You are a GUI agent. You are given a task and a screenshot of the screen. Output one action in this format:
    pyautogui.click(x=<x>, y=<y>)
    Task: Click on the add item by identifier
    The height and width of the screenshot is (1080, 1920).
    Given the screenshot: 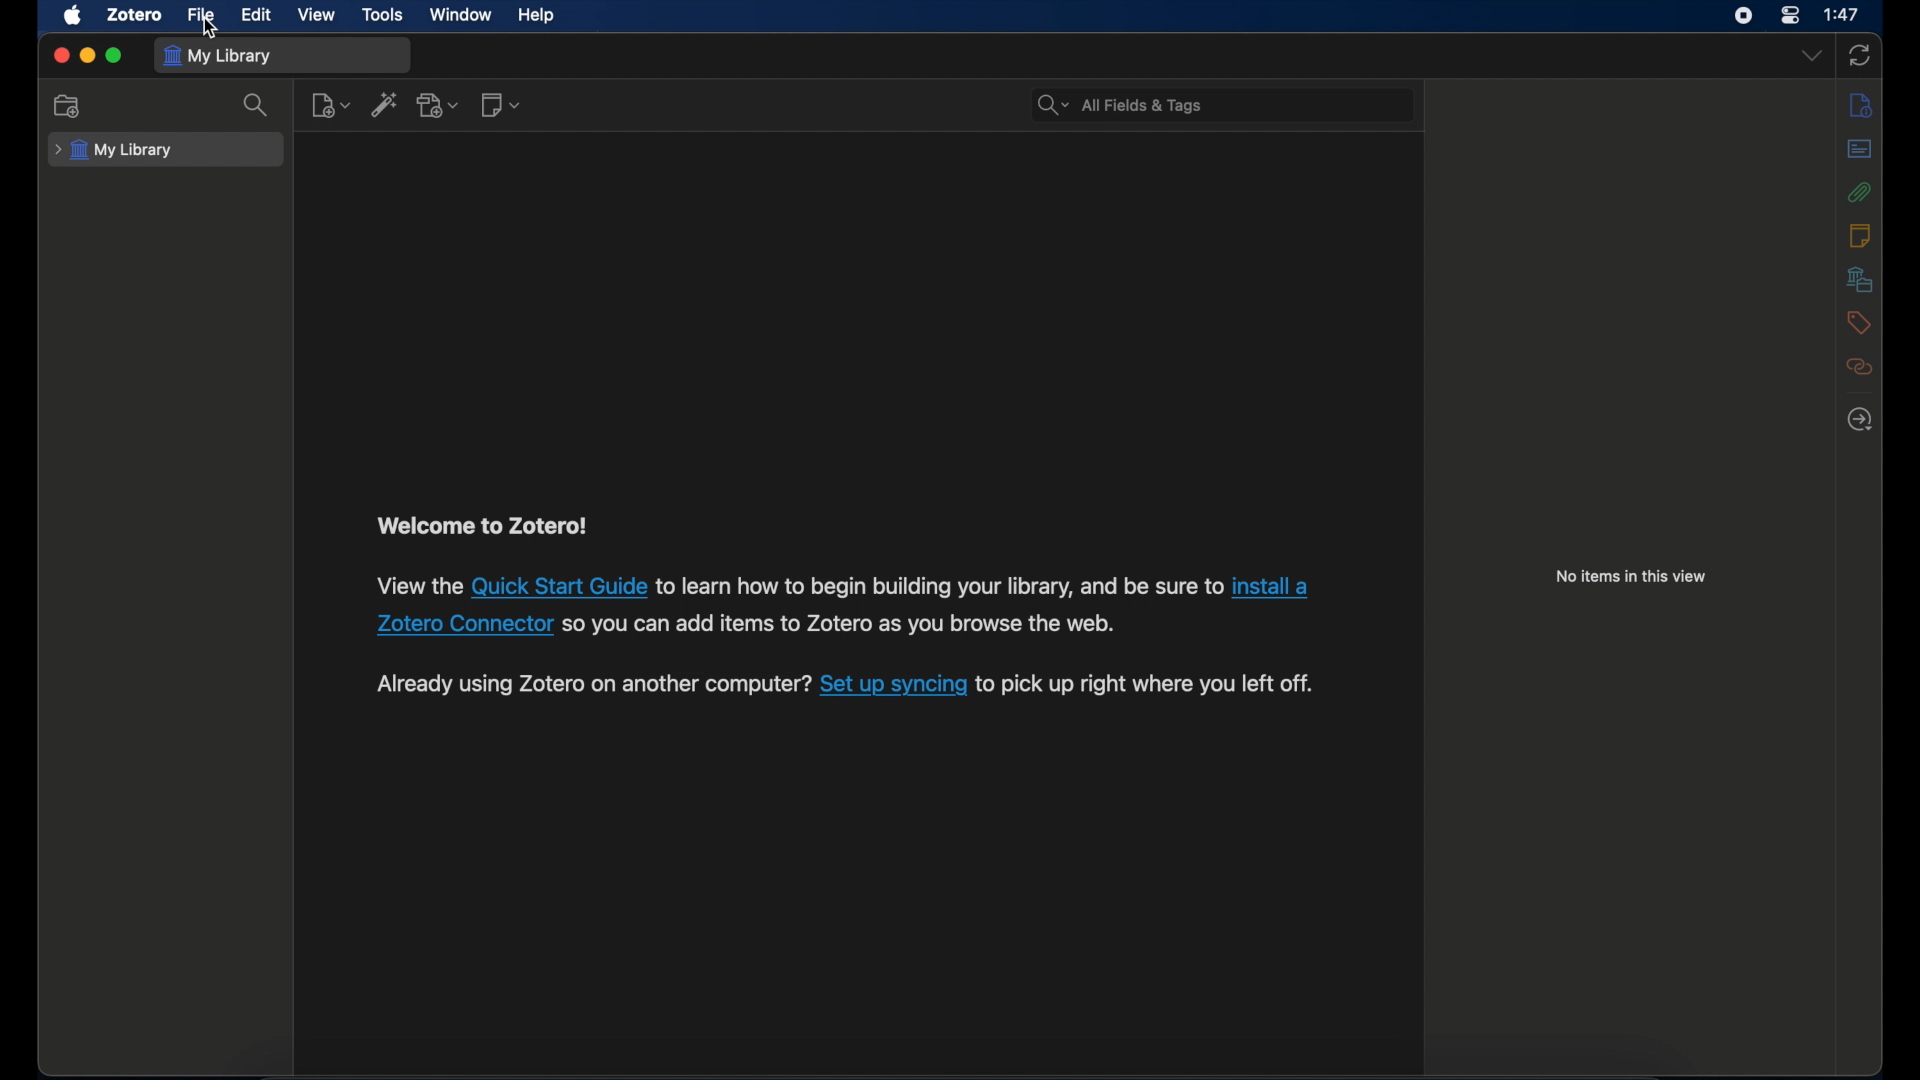 What is the action you would take?
    pyautogui.click(x=384, y=105)
    